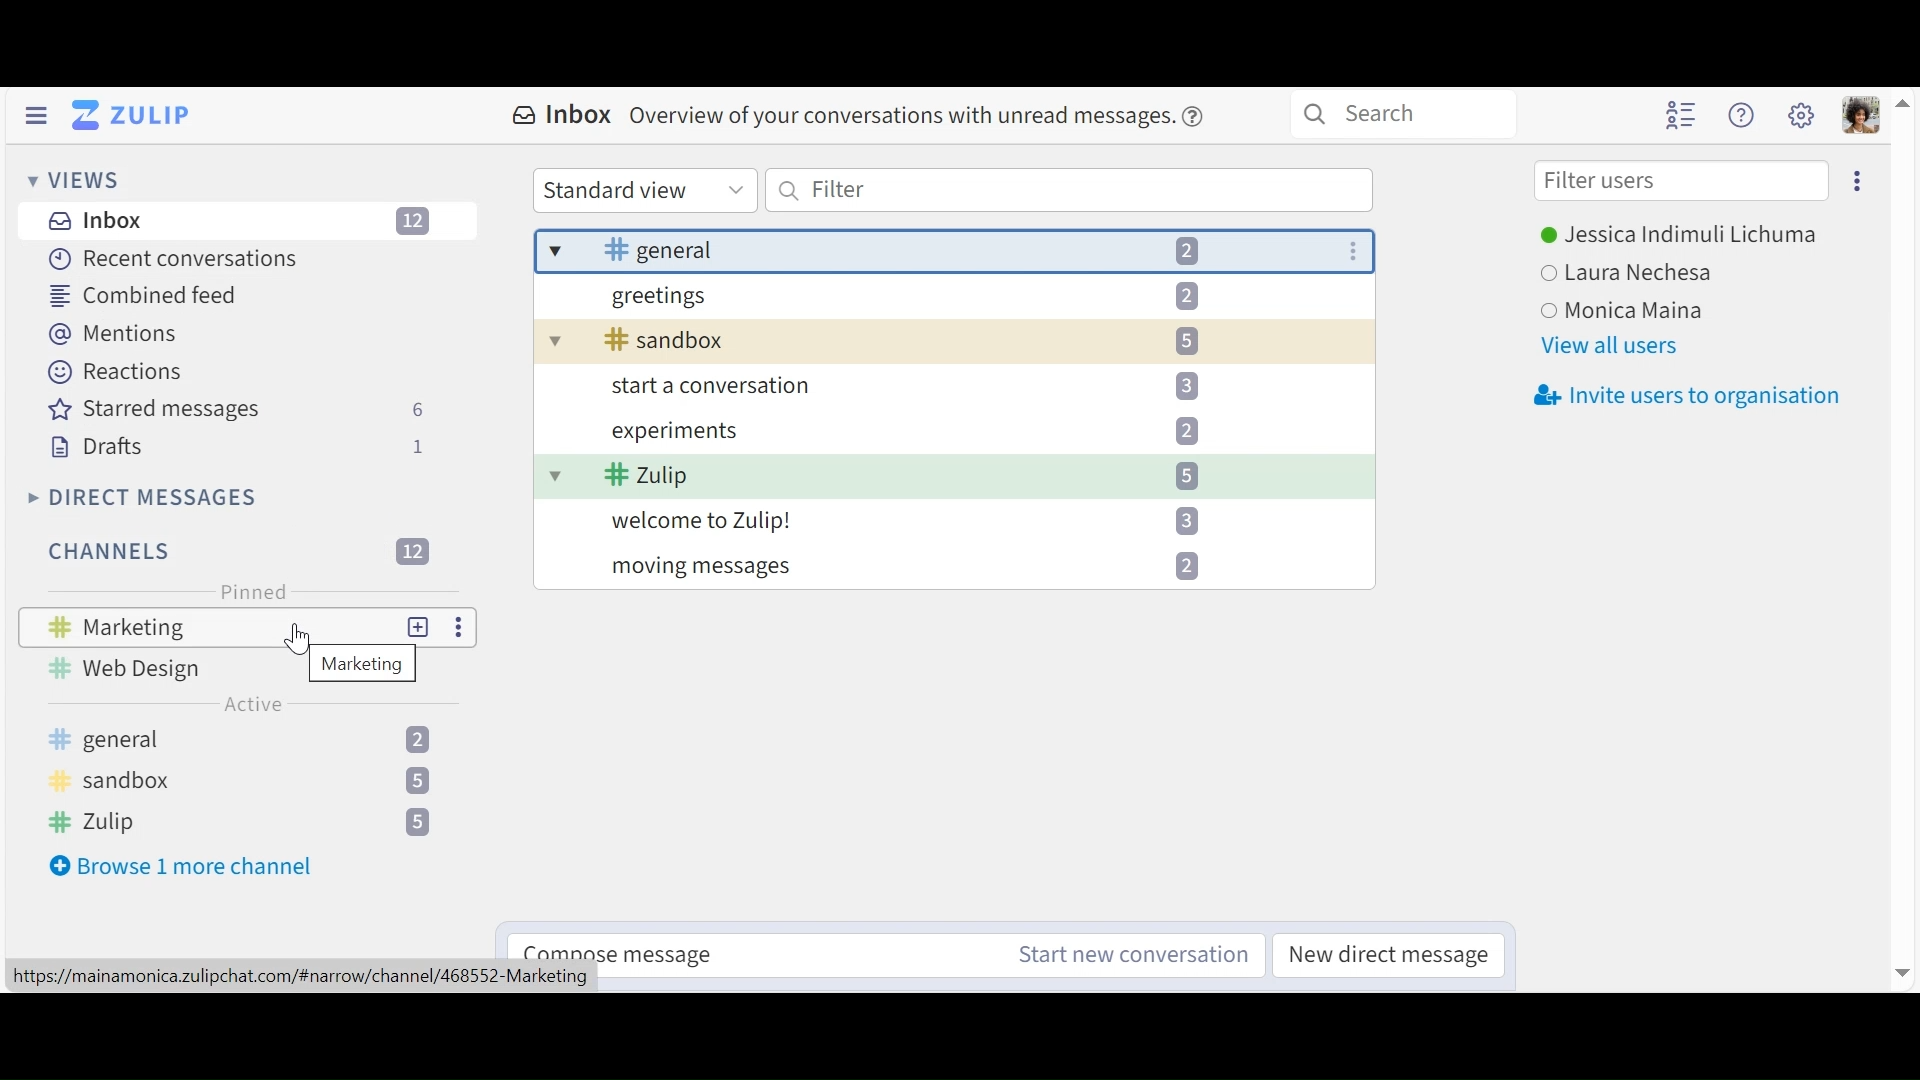 The height and width of the screenshot is (1080, 1920). What do you see at coordinates (298, 640) in the screenshot?
I see `cursor` at bounding box center [298, 640].